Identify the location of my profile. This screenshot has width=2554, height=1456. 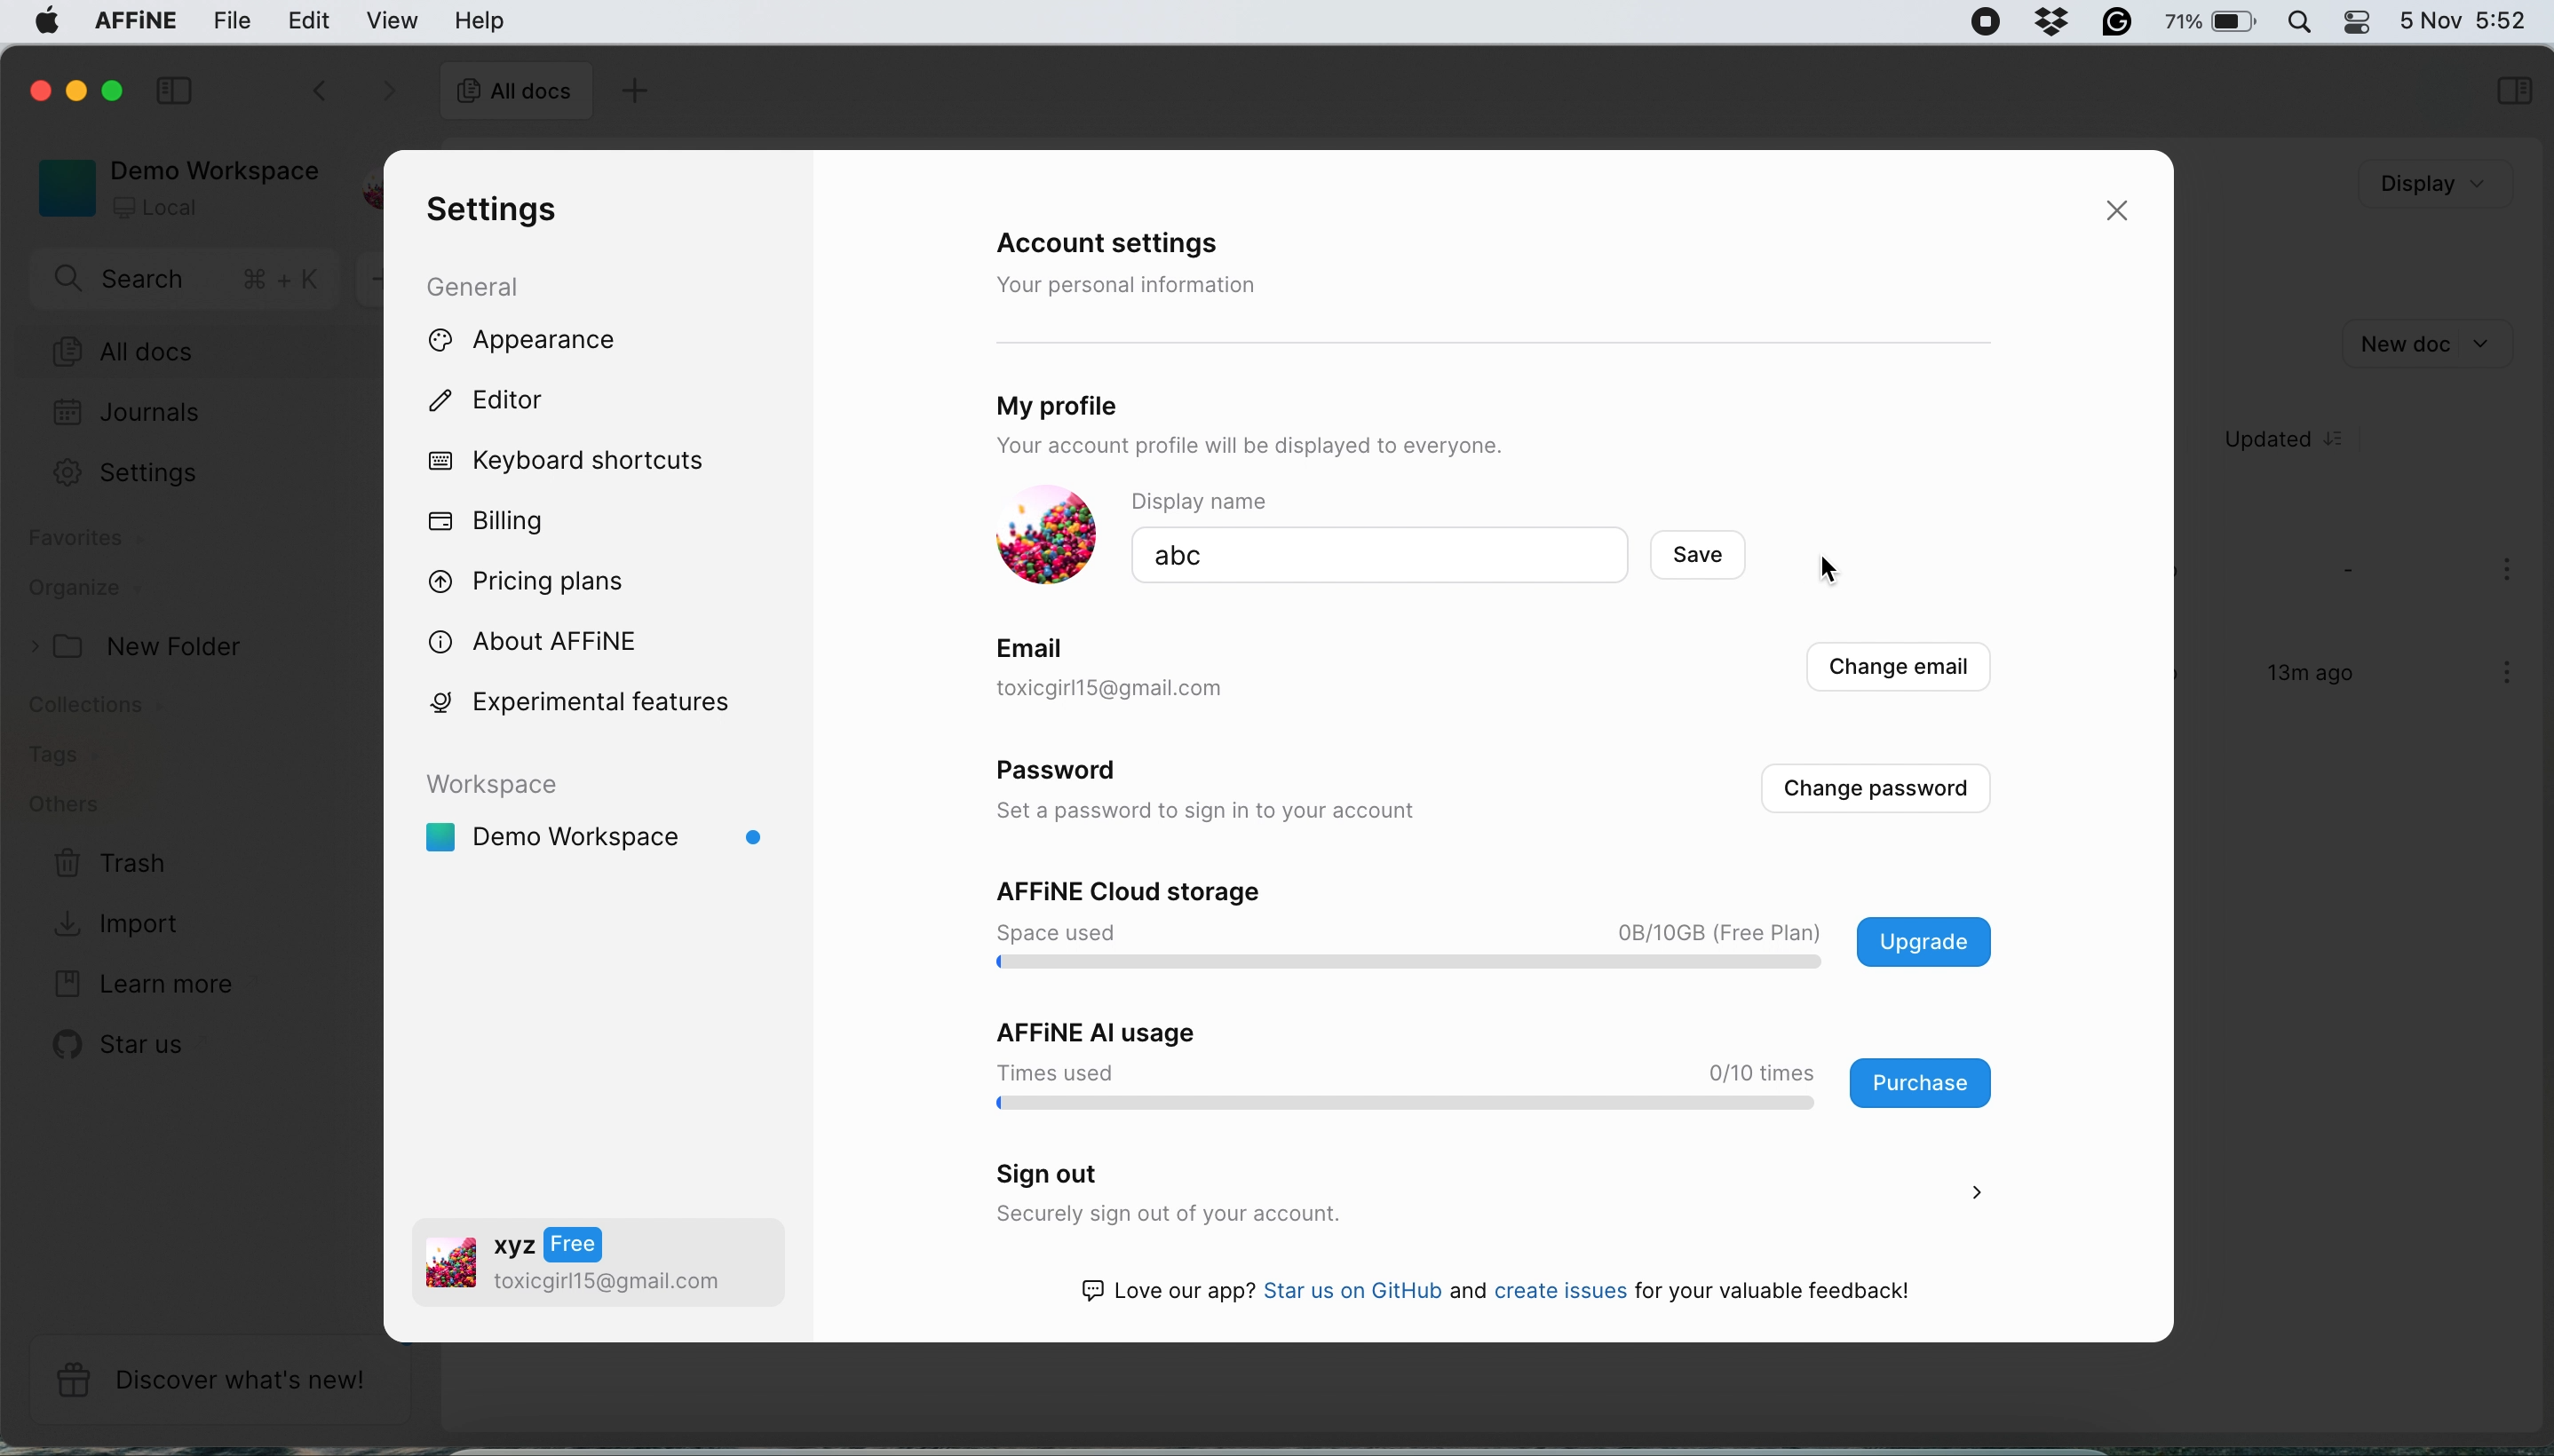
(1121, 400).